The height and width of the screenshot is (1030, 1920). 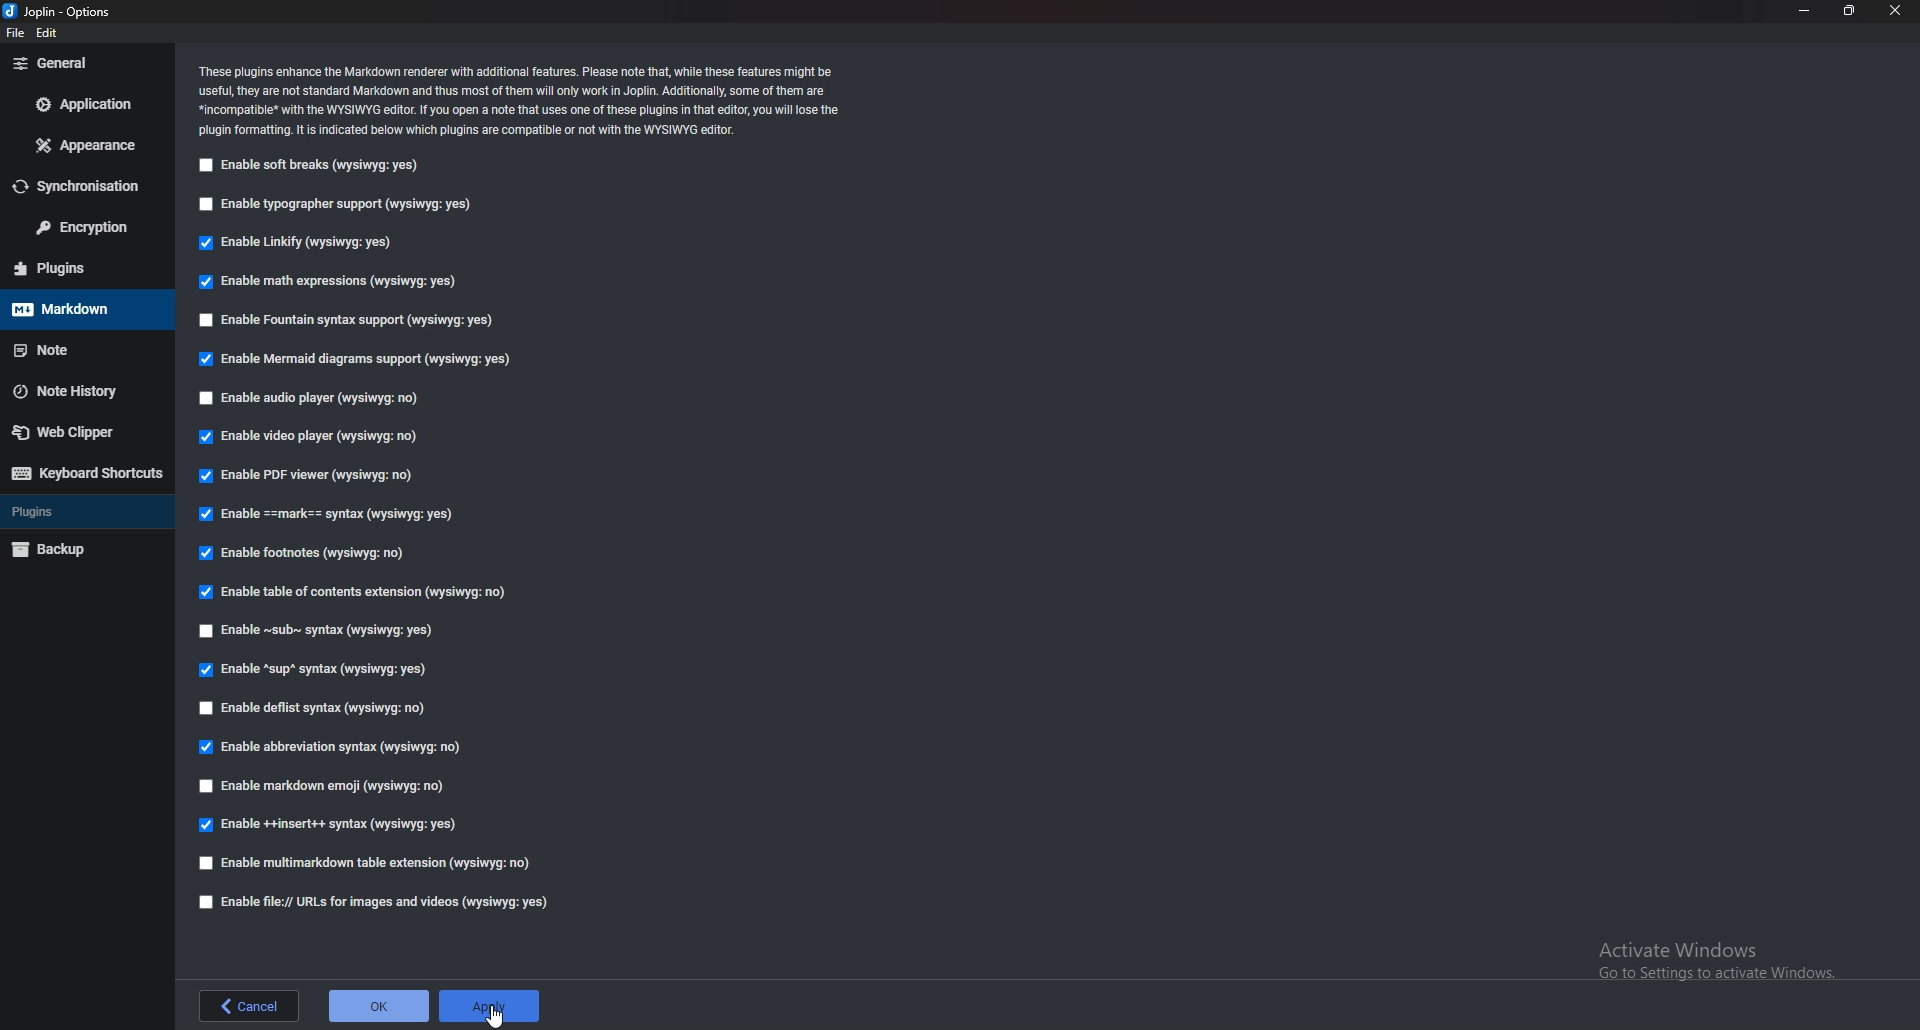 What do you see at coordinates (1896, 11) in the screenshot?
I see `close` at bounding box center [1896, 11].